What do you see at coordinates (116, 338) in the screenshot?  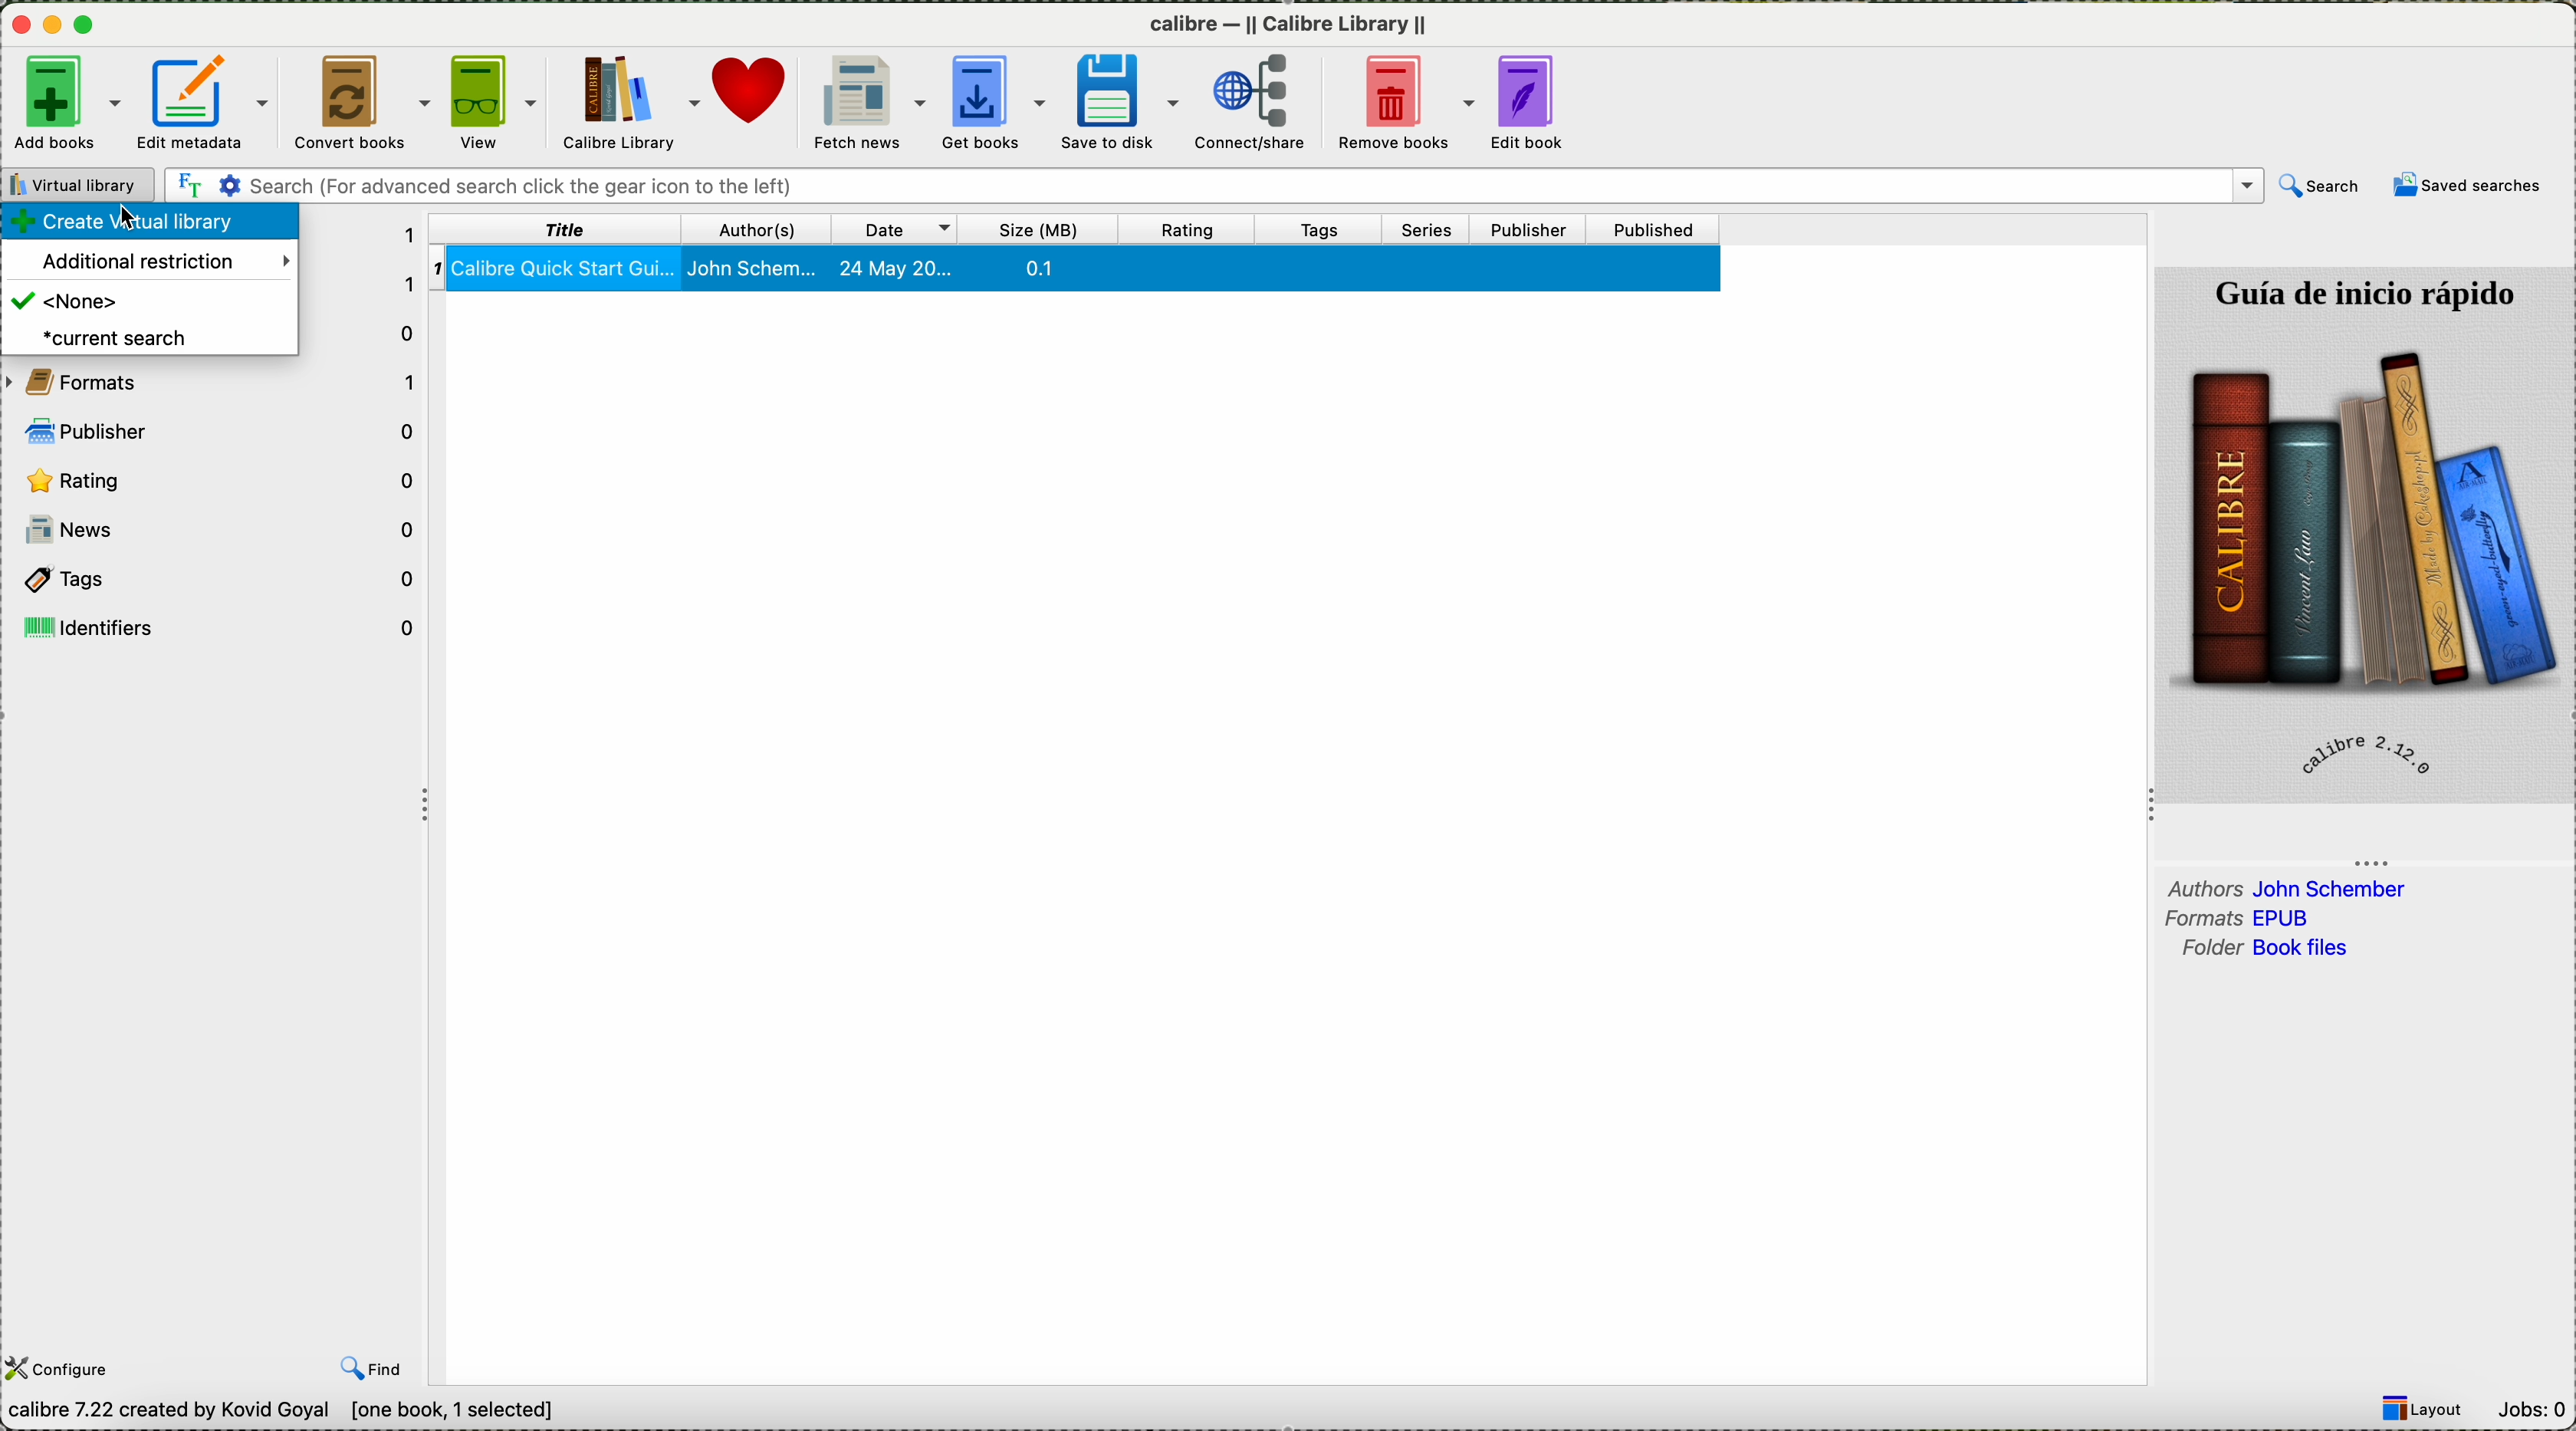 I see `*current search` at bounding box center [116, 338].